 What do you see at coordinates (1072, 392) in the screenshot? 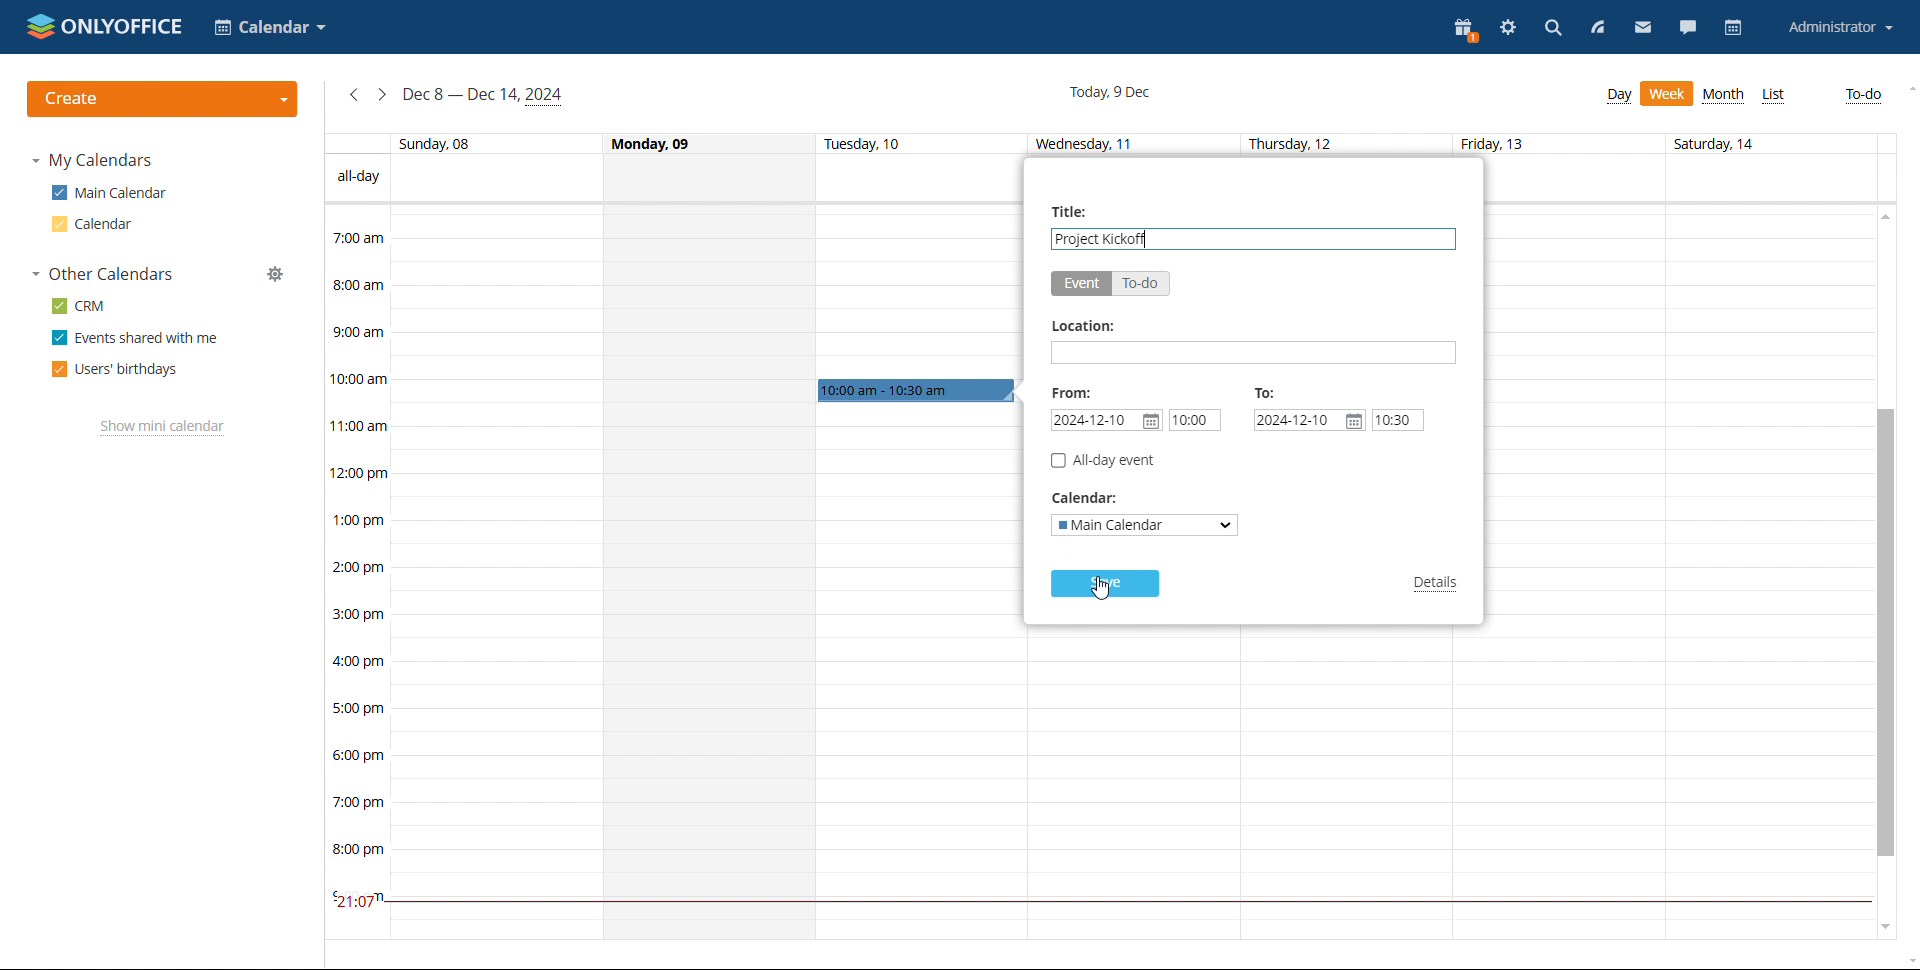
I see `From:` at bounding box center [1072, 392].